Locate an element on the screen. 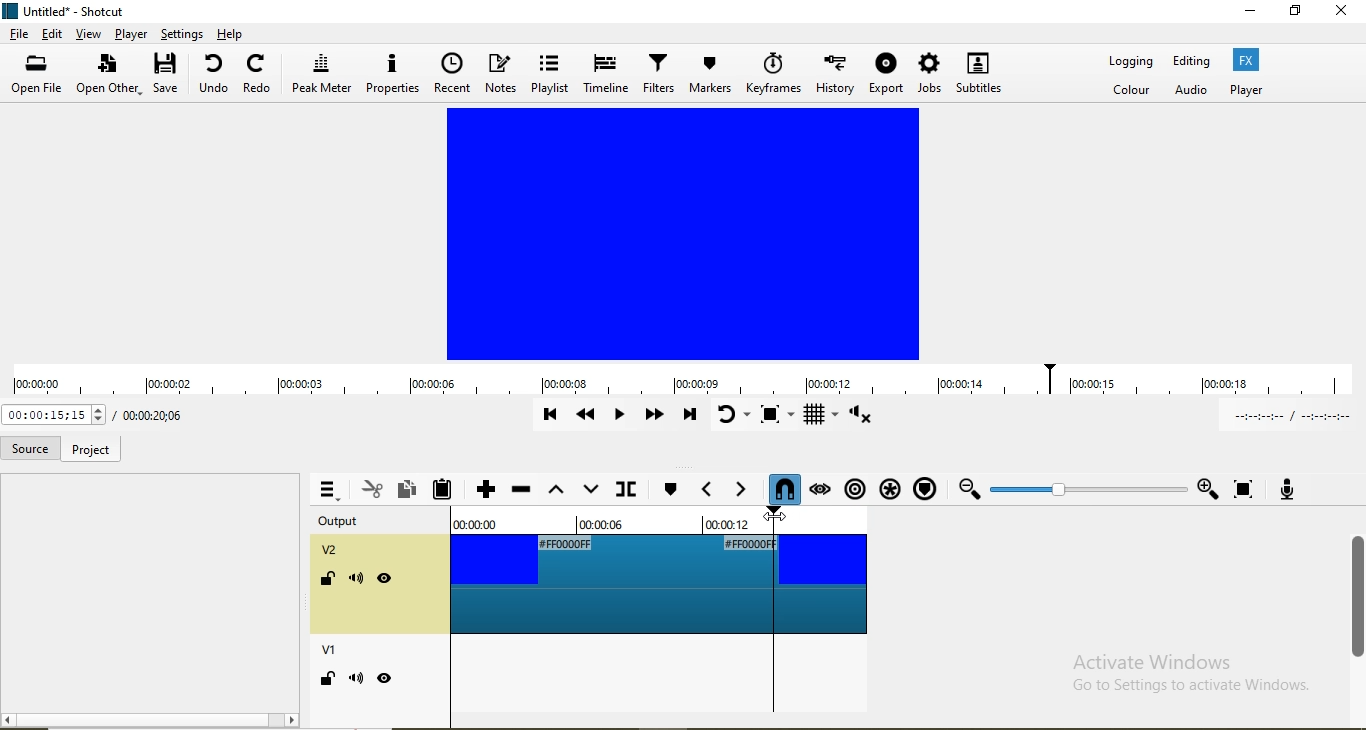  overwrite is located at coordinates (588, 491).